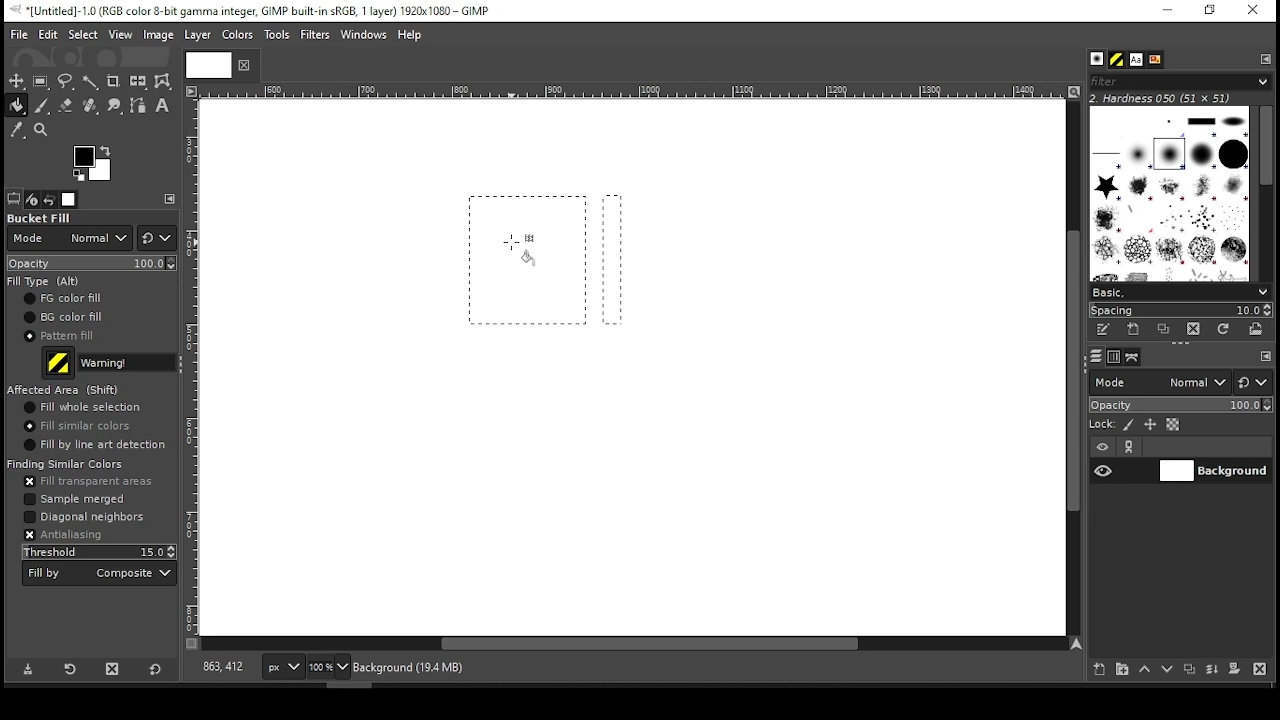 The width and height of the screenshot is (1280, 720). What do you see at coordinates (63, 534) in the screenshot?
I see `antialiasing` at bounding box center [63, 534].